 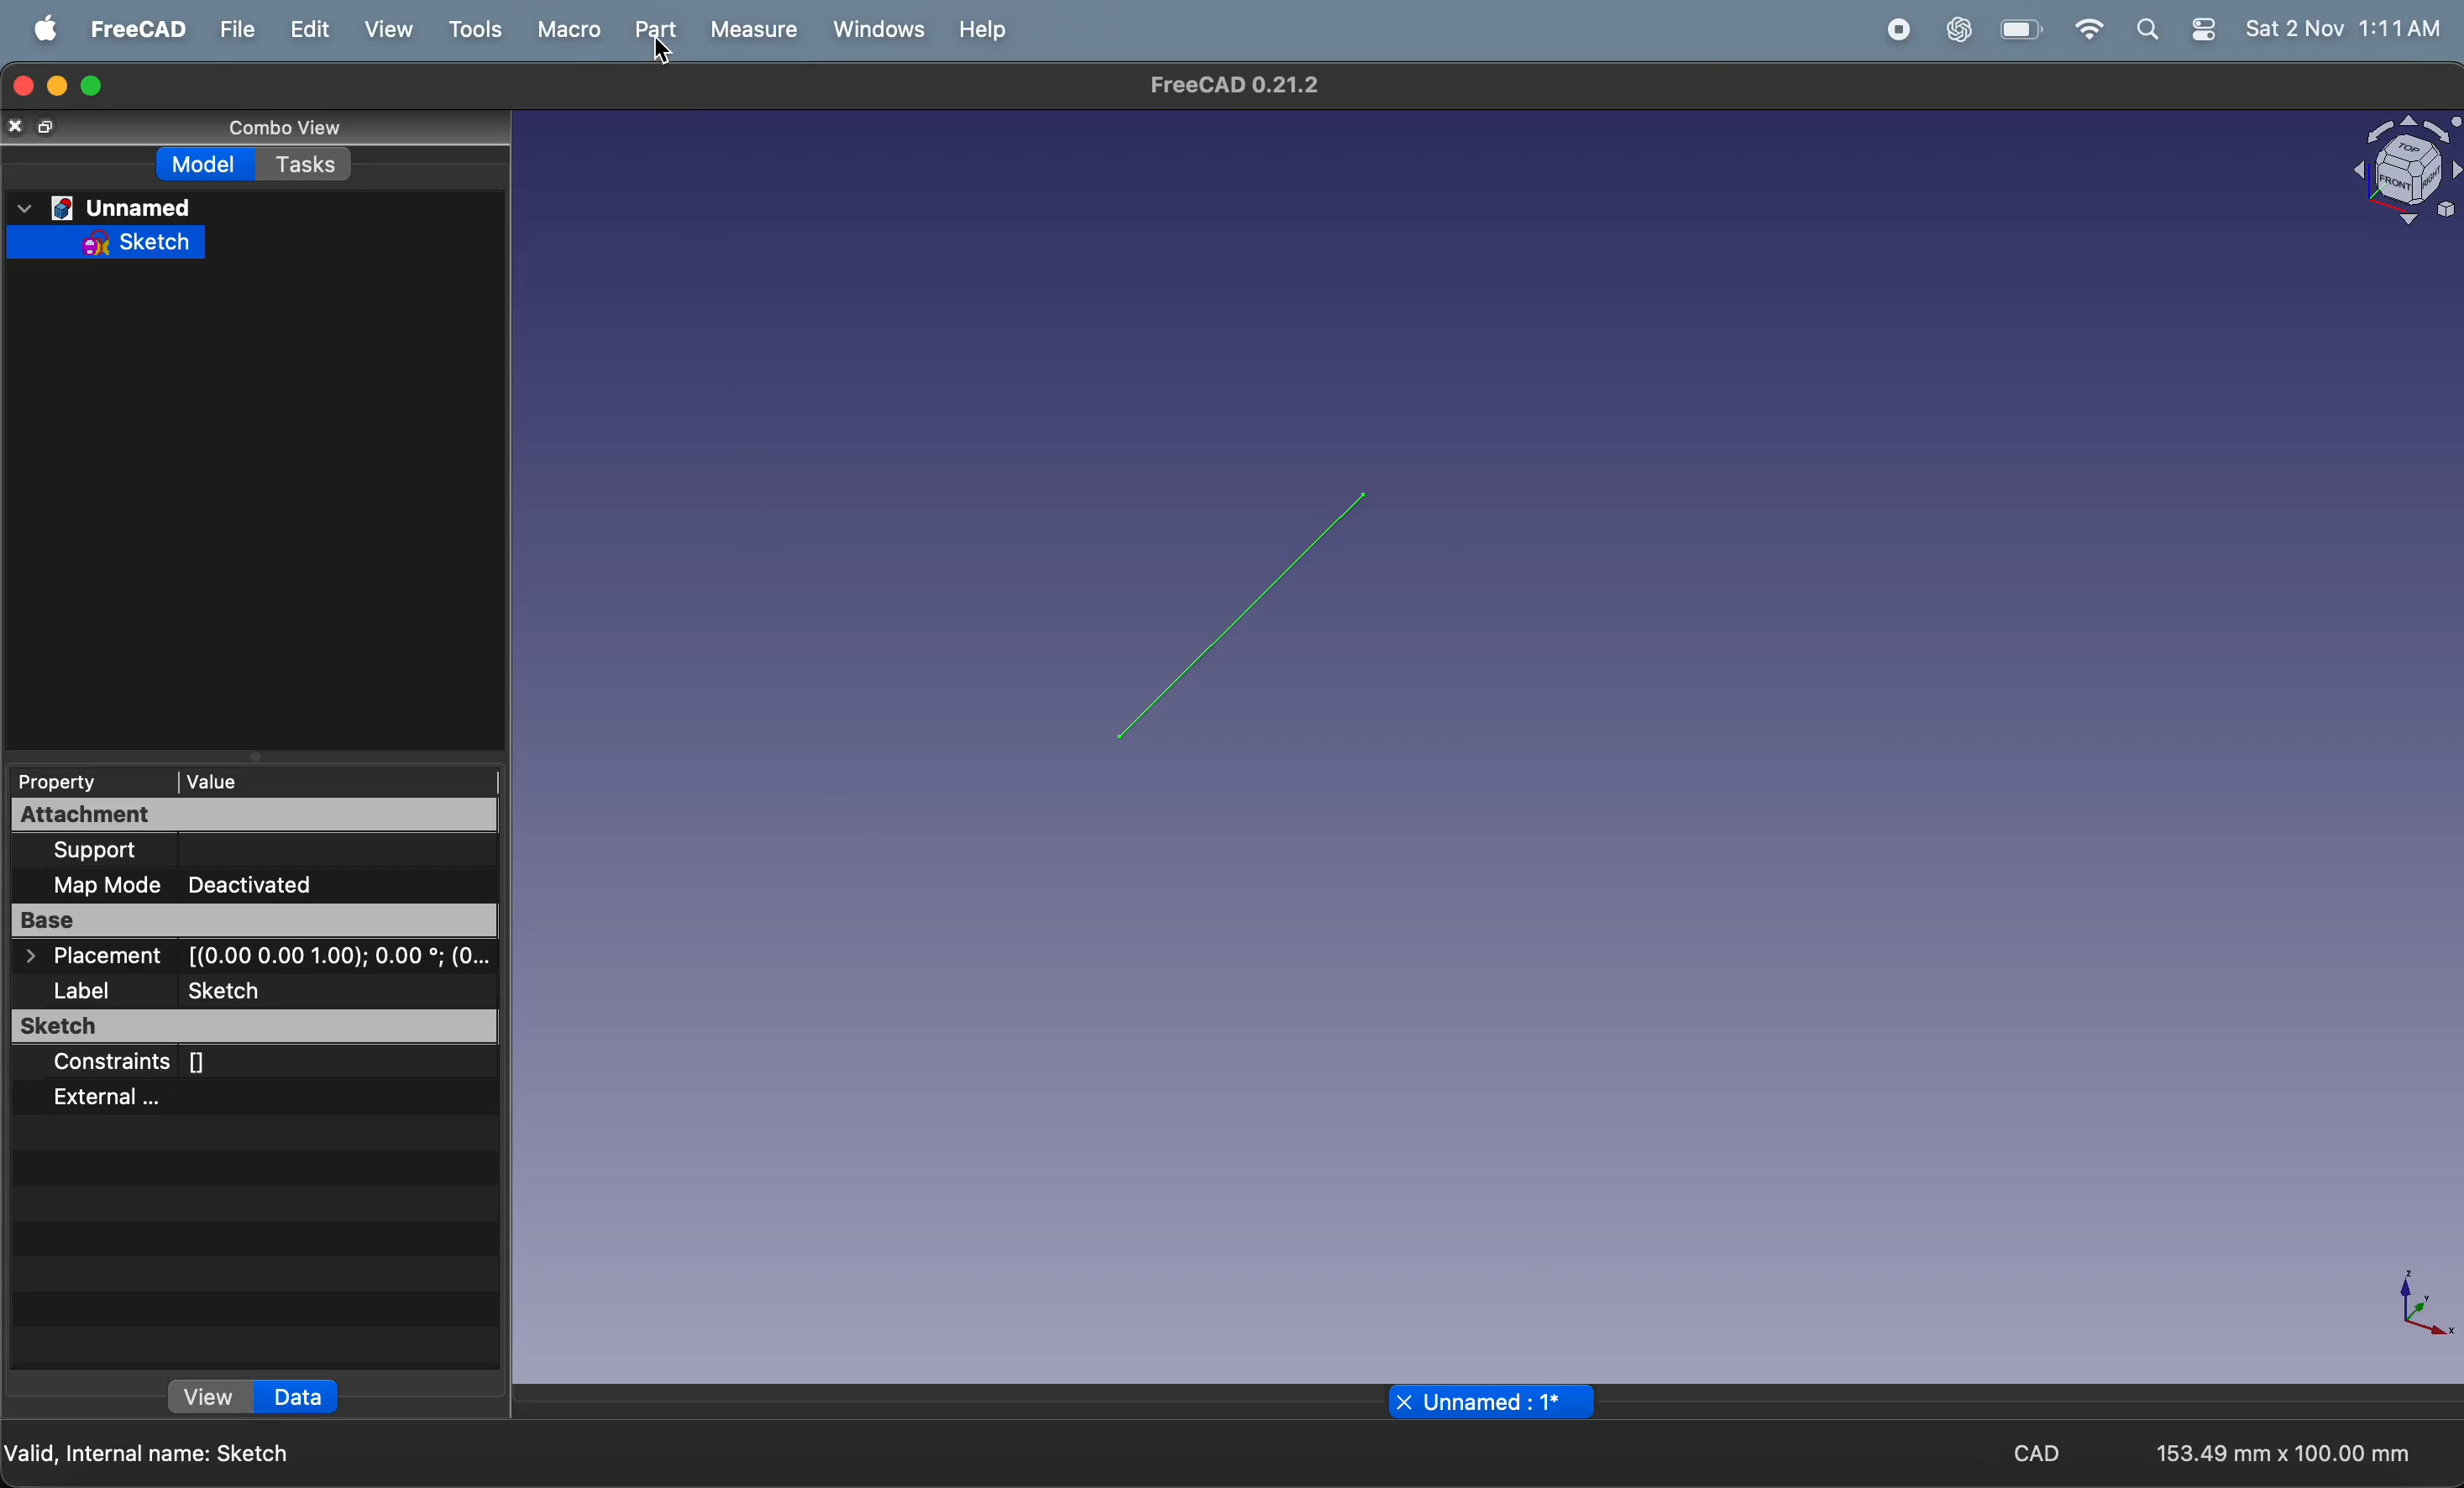 What do you see at coordinates (256, 816) in the screenshot?
I see `attachment` at bounding box center [256, 816].